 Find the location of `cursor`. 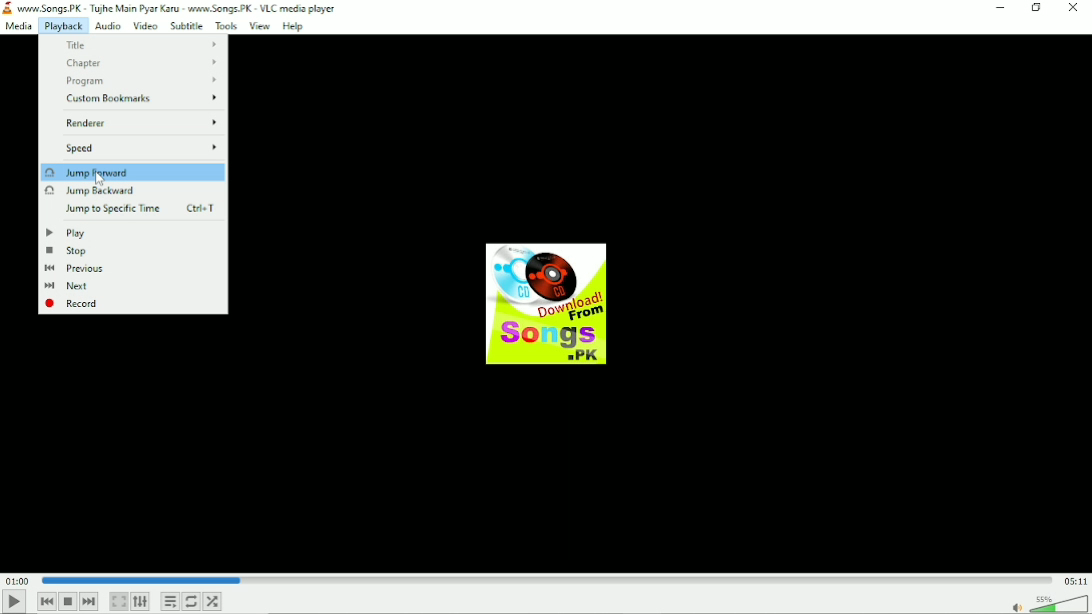

cursor is located at coordinates (98, 179).